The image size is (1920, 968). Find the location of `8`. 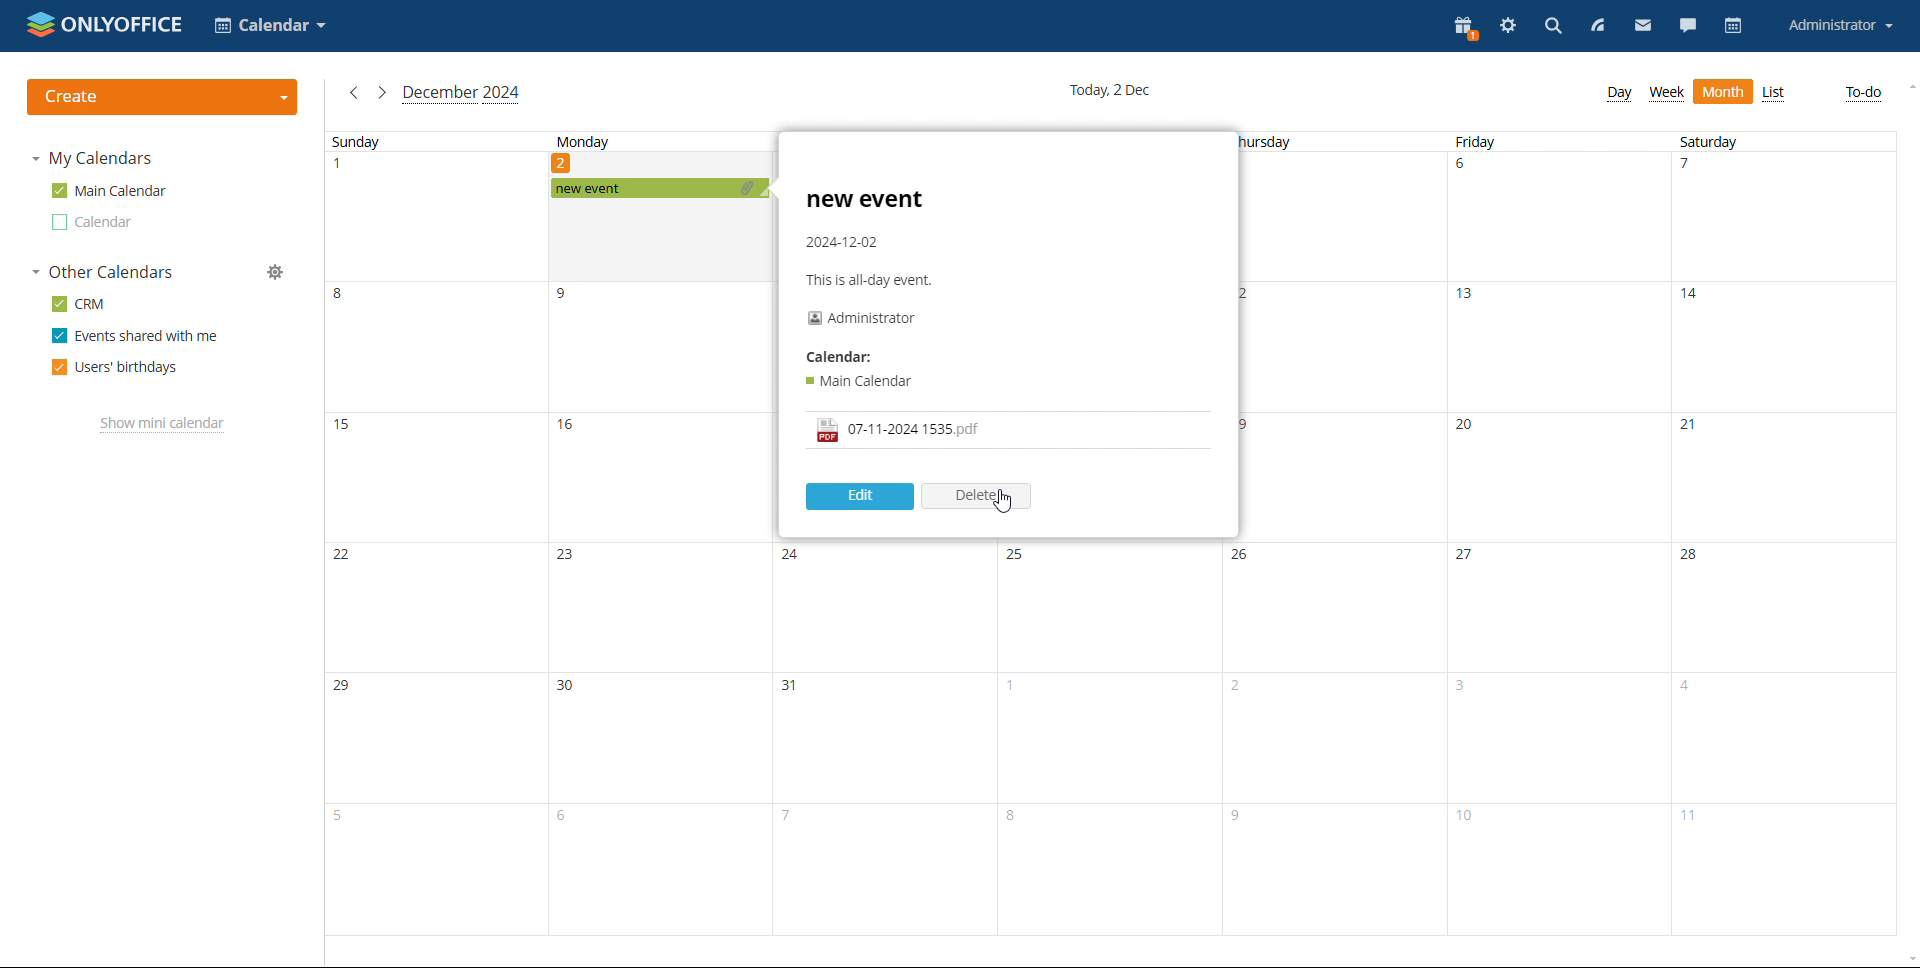

8 is located at coordinates (347, 299).